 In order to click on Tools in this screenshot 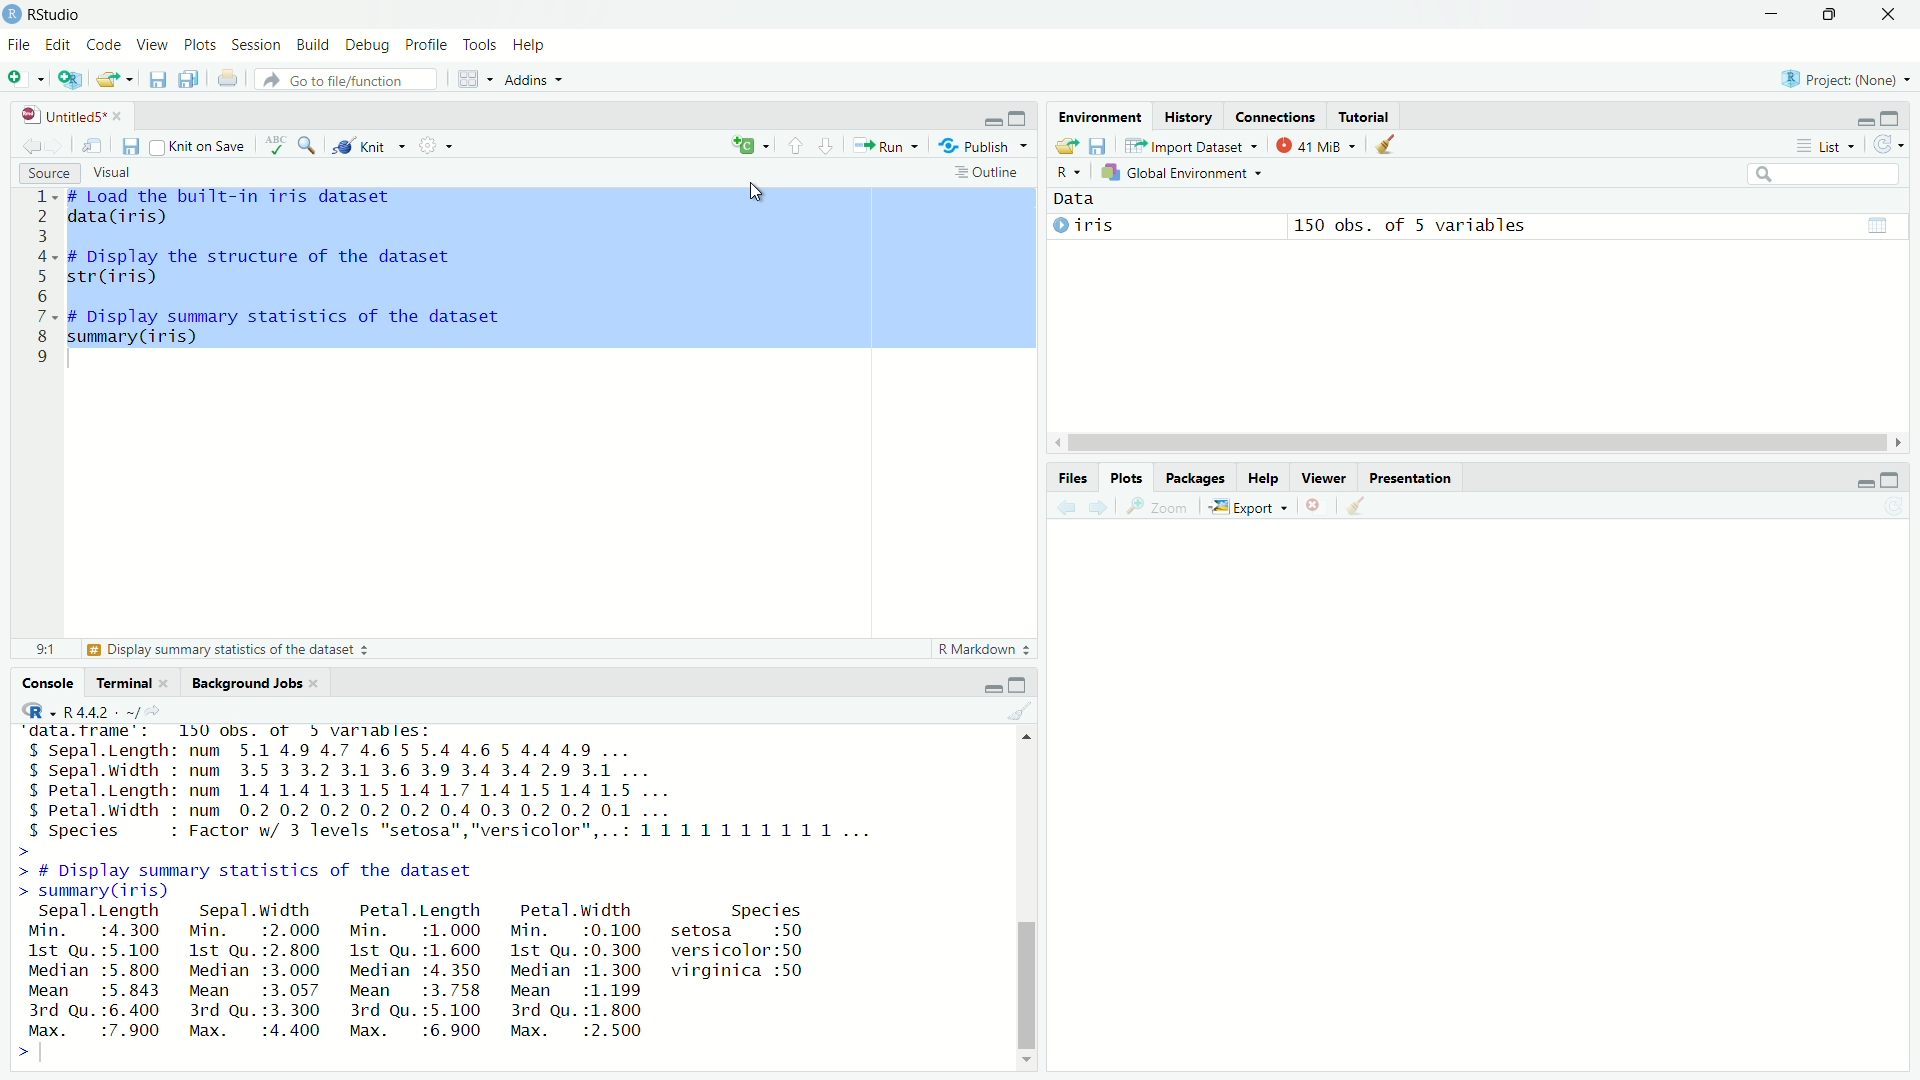, I will do `click(482, 45)`.